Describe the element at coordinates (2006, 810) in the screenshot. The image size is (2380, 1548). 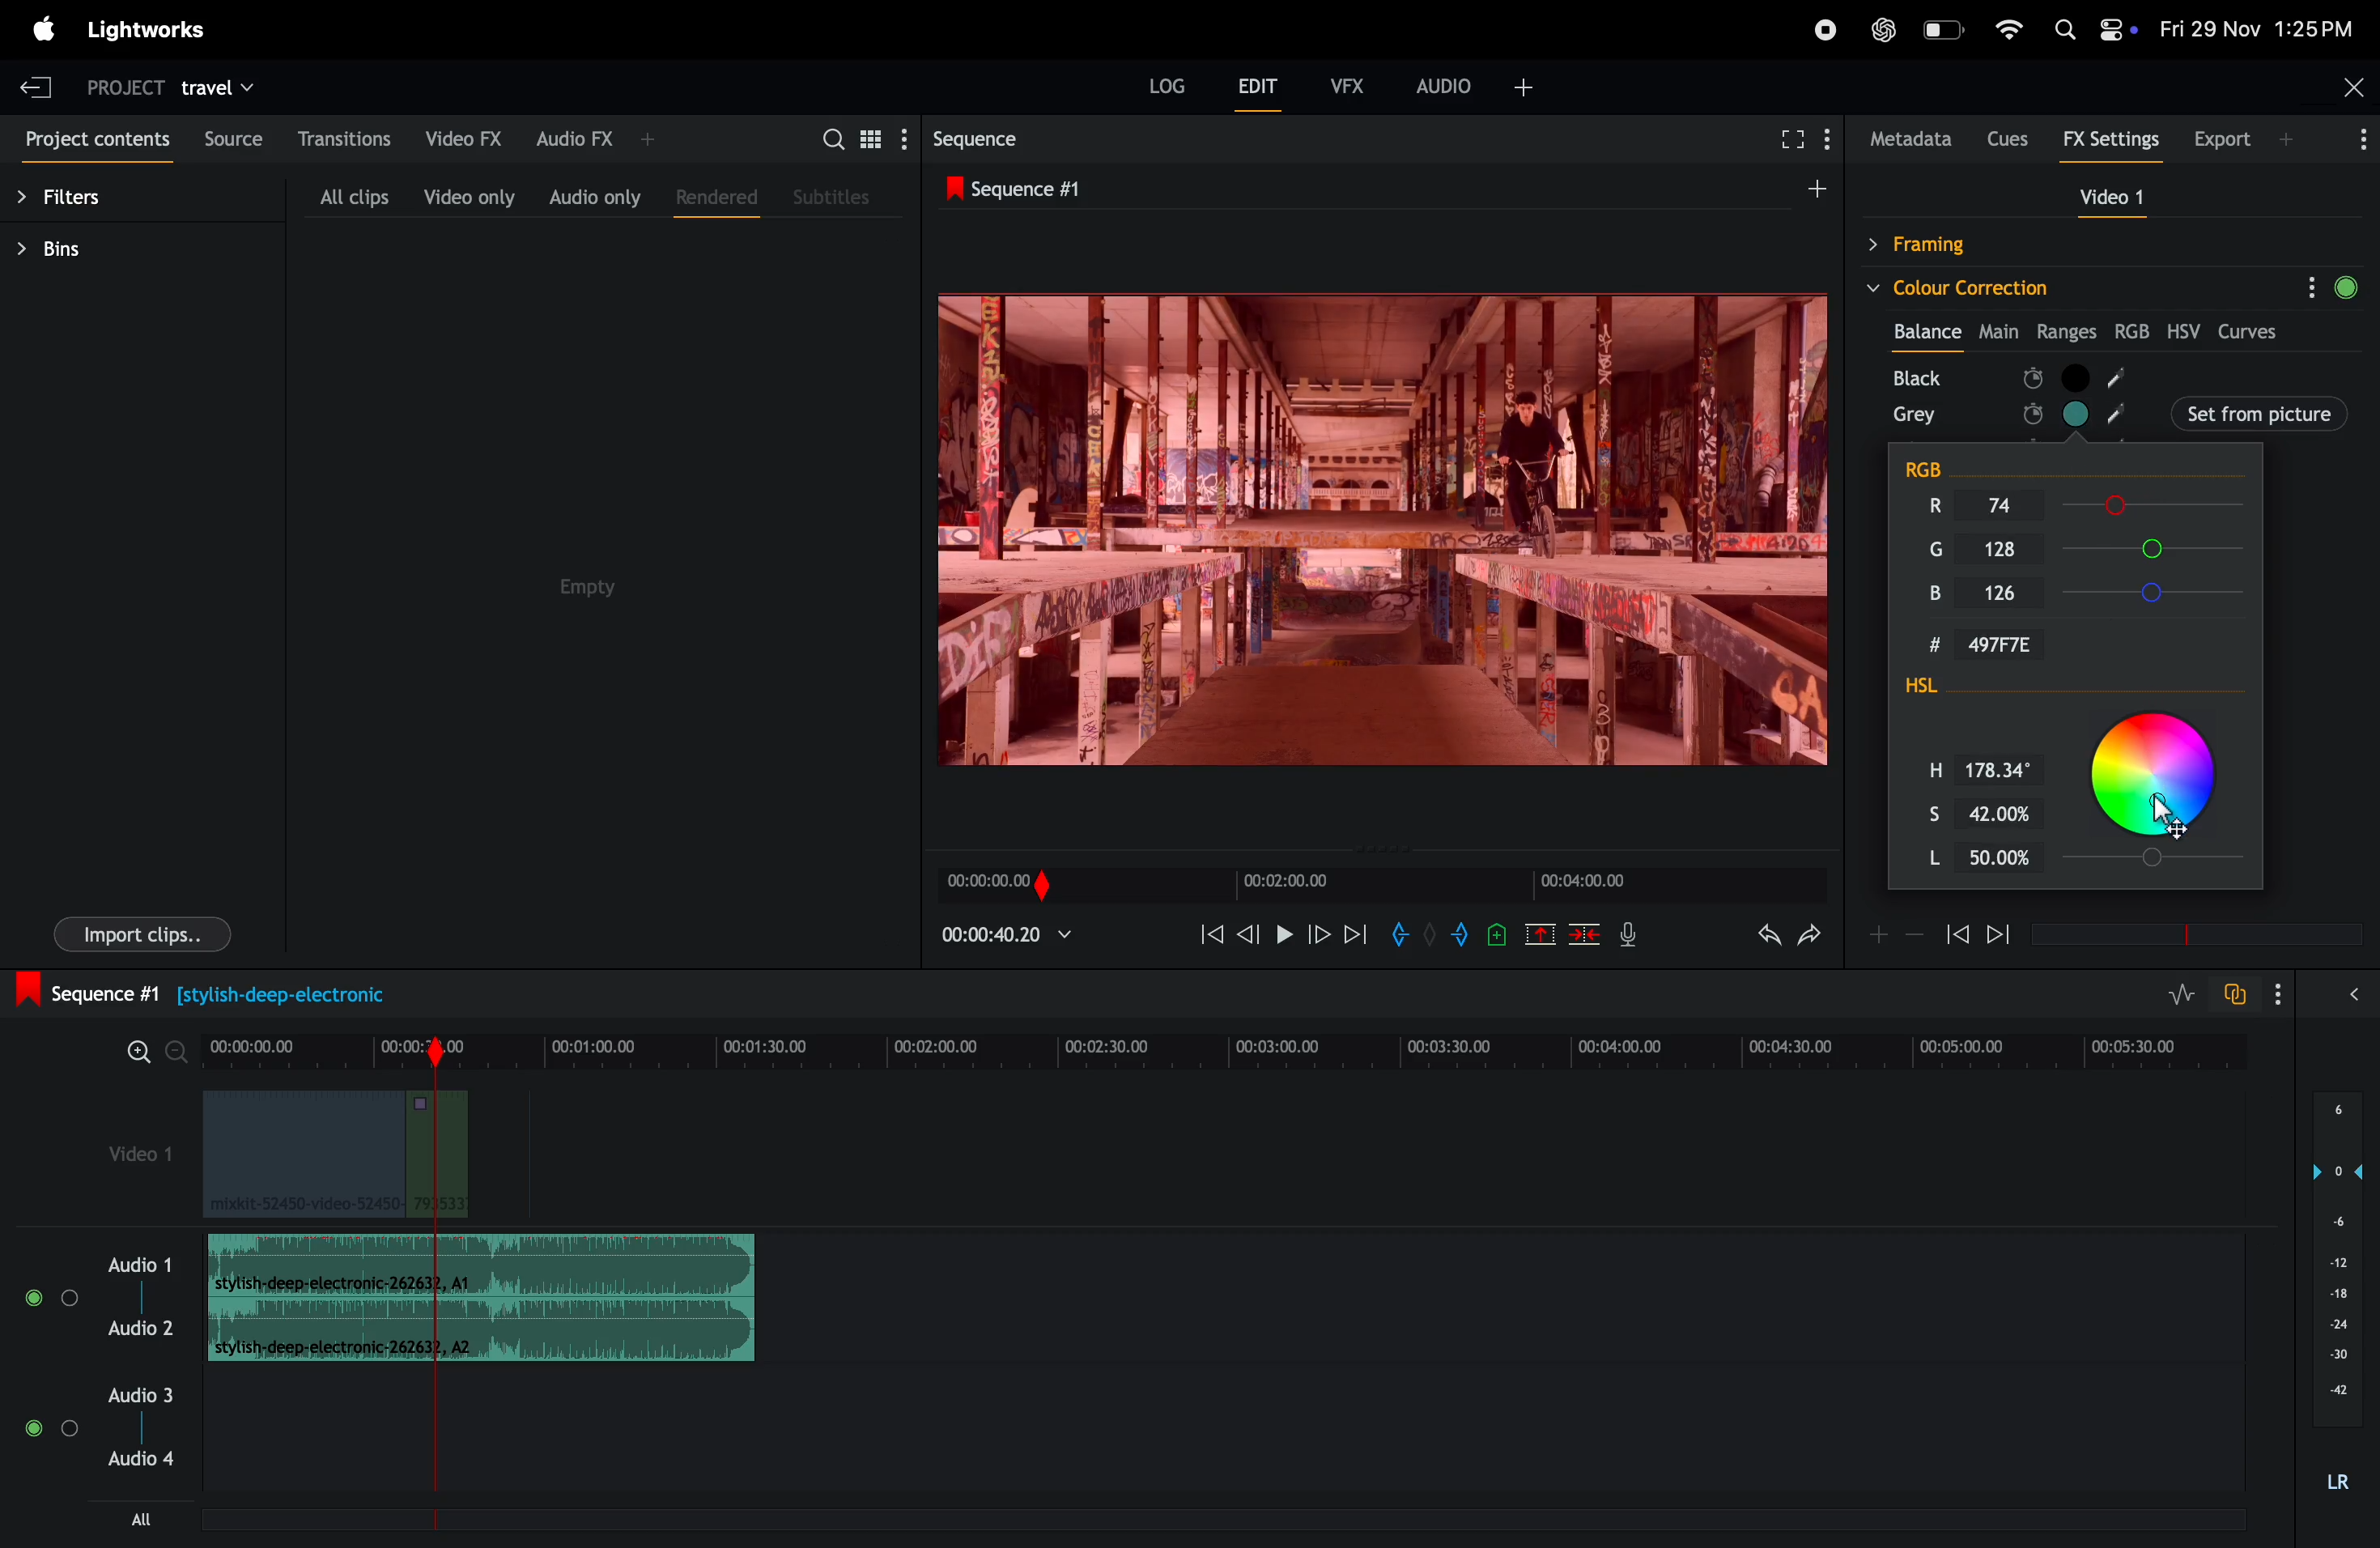
I see `S Input` at that location.